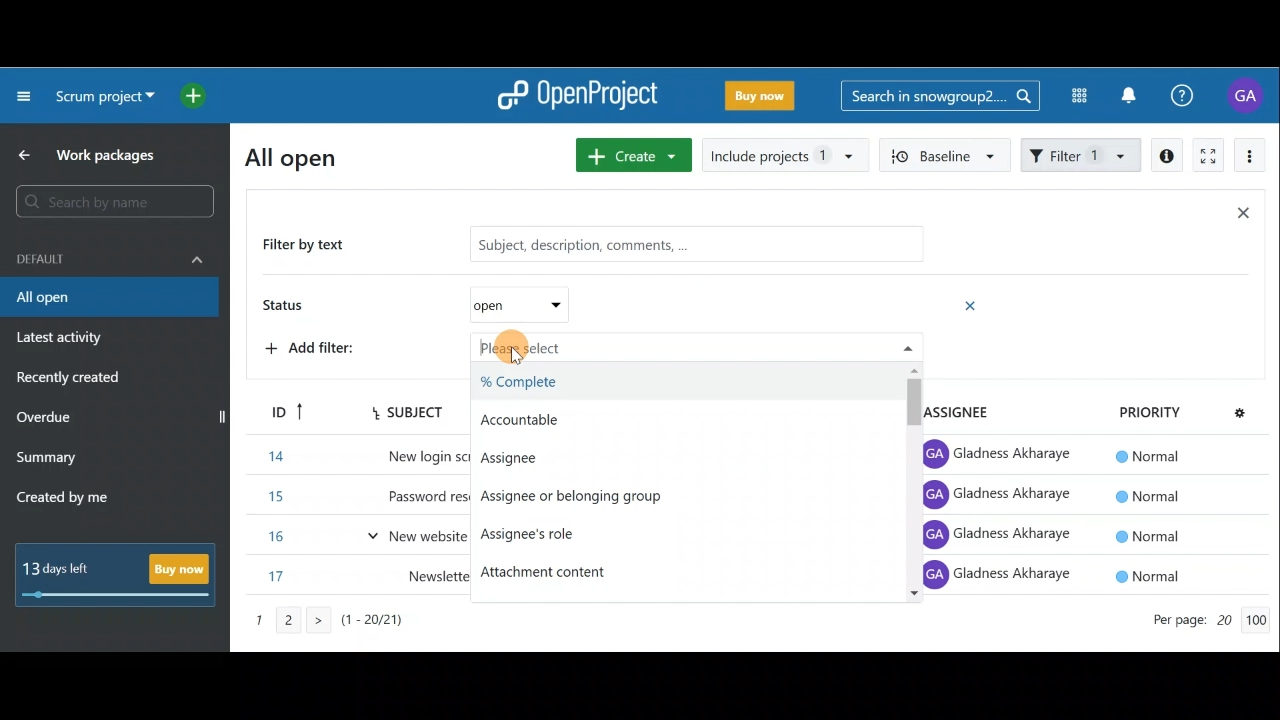 The image size is (1280, 720). What do you see at coordinates (91, 155) in the screenshot?
I see `Work packages` at bounding box center [91, 155].